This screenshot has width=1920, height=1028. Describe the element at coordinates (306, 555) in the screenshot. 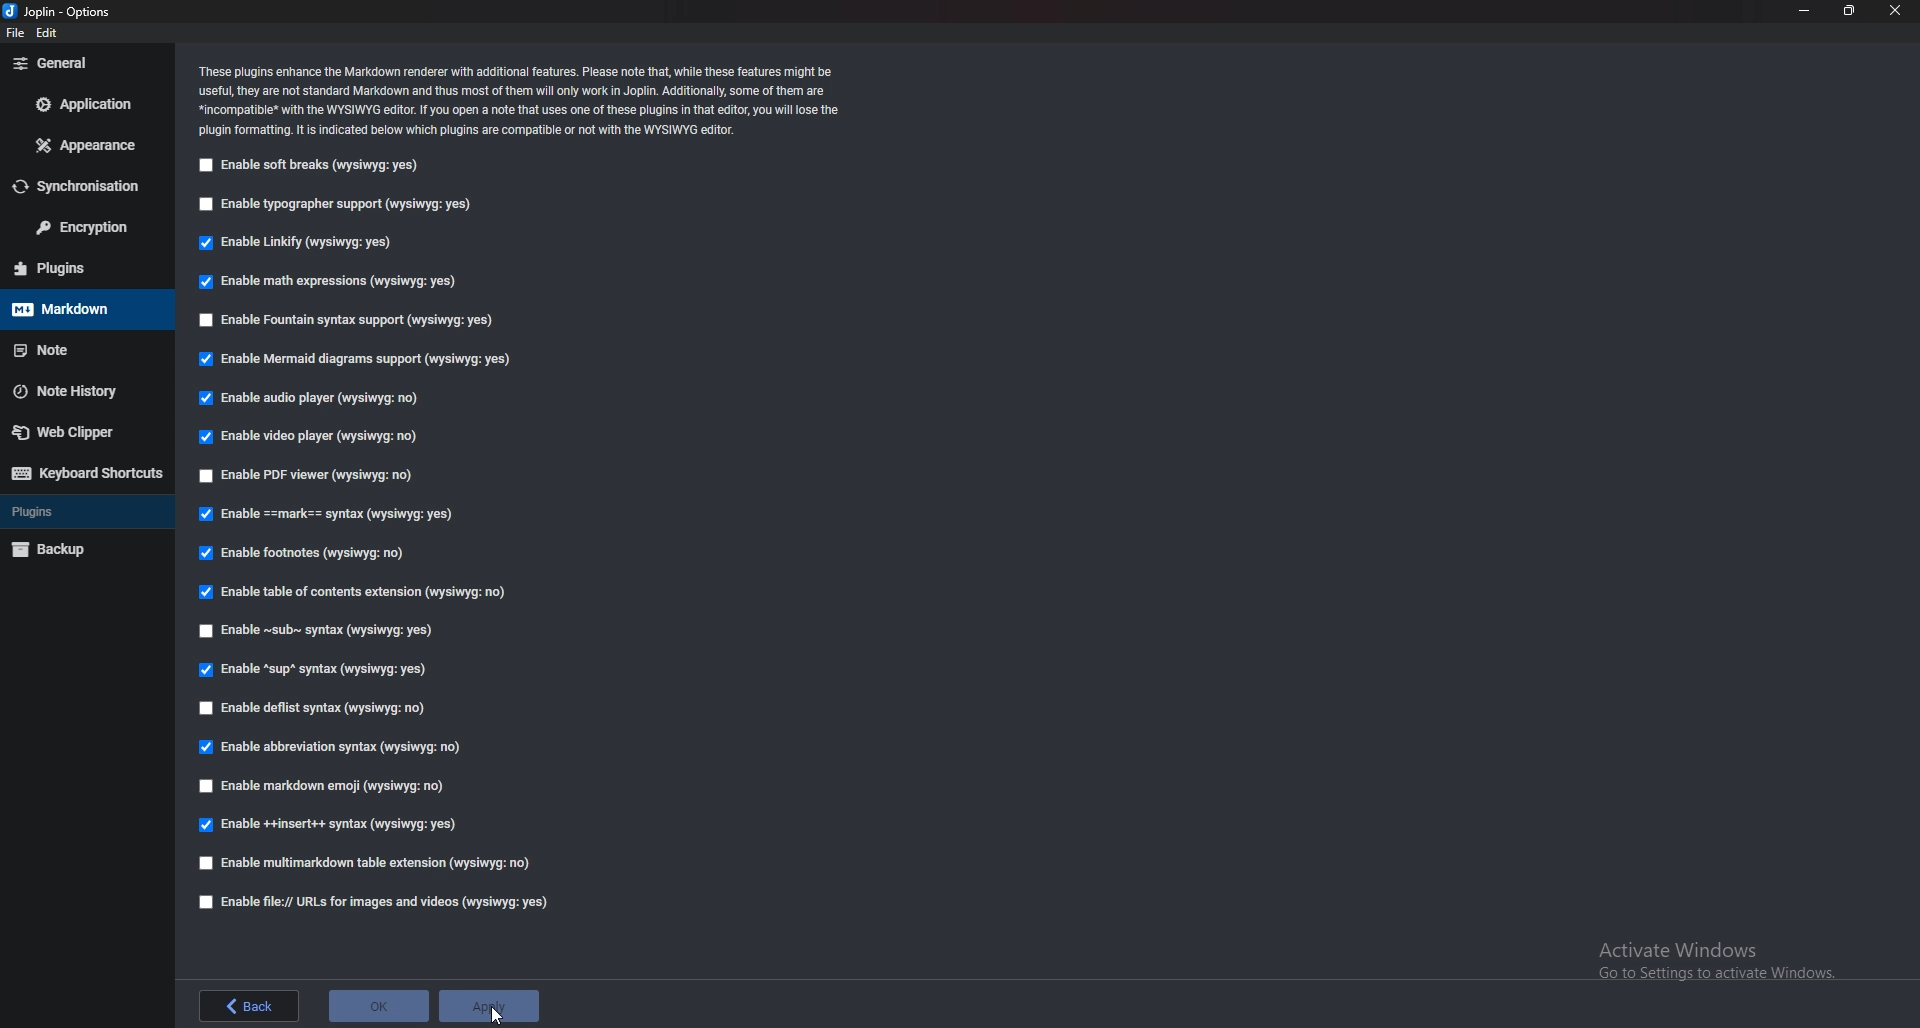

I see `Enable footnotes` at that location.